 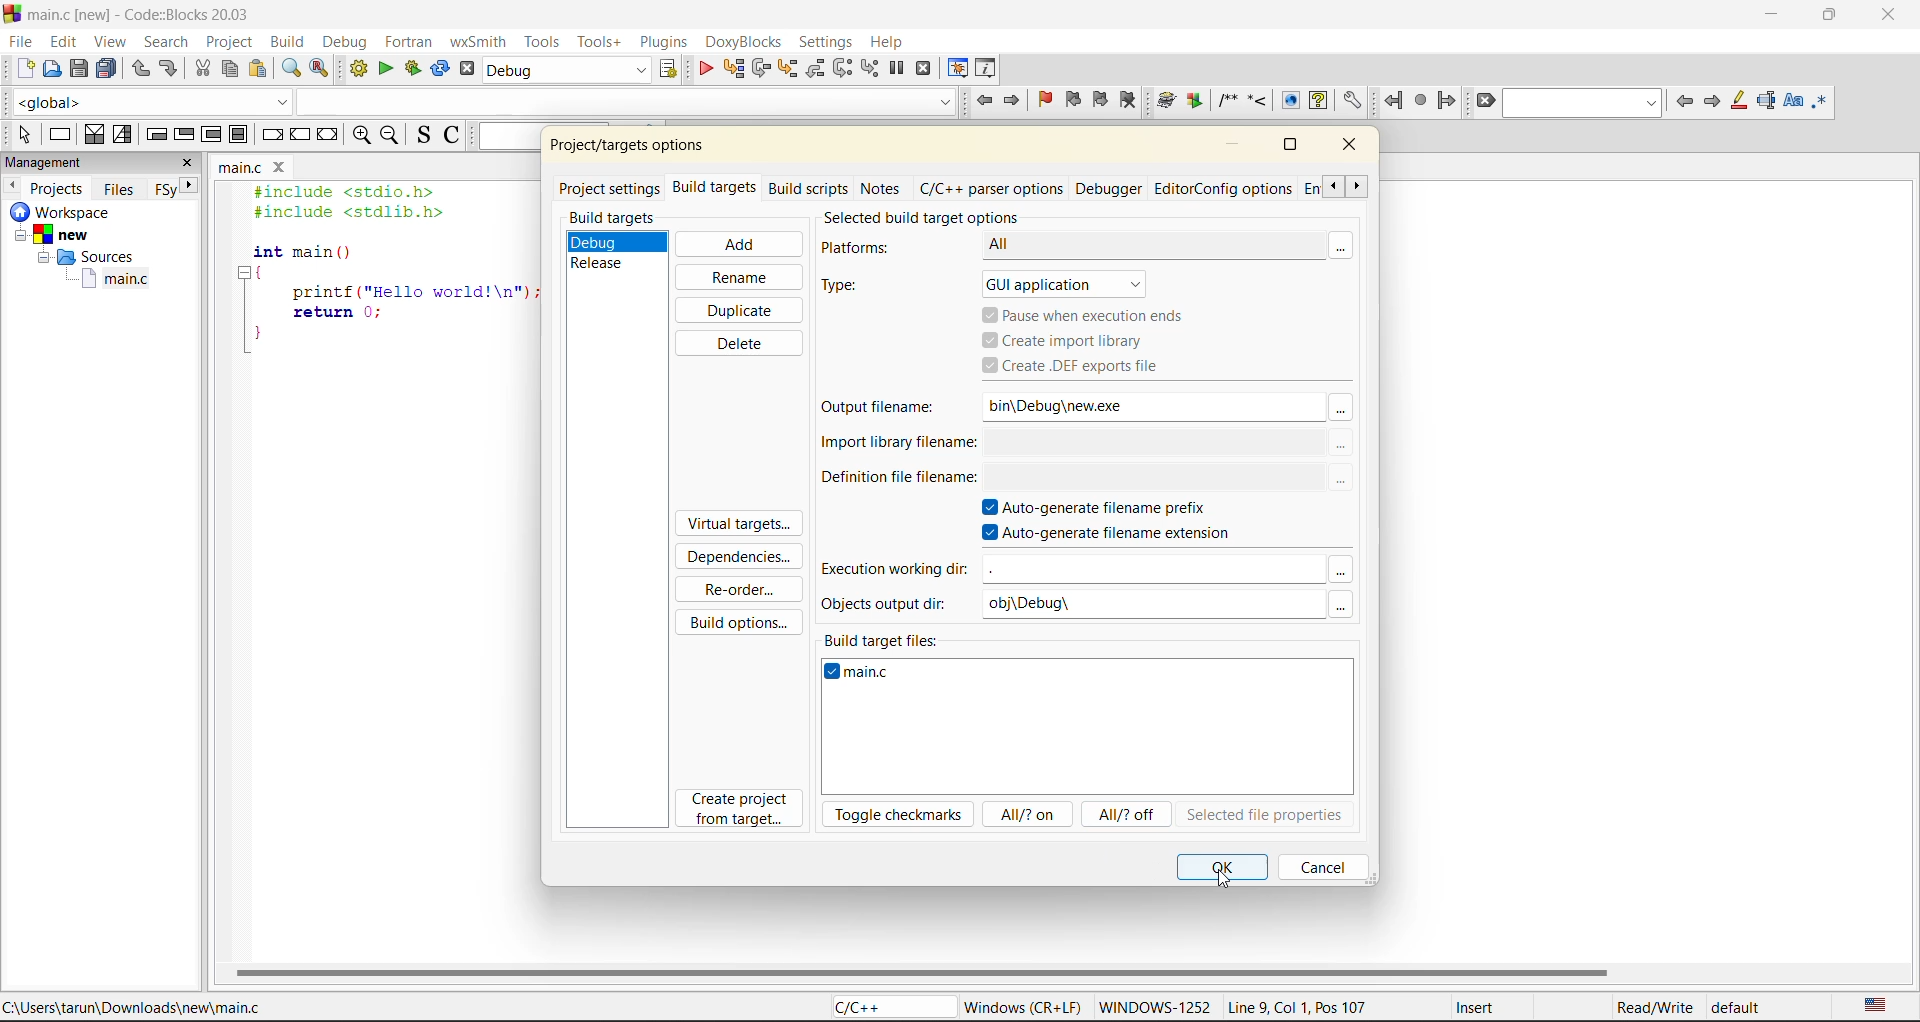 I want to click on edit, so click(x=64, y=42).